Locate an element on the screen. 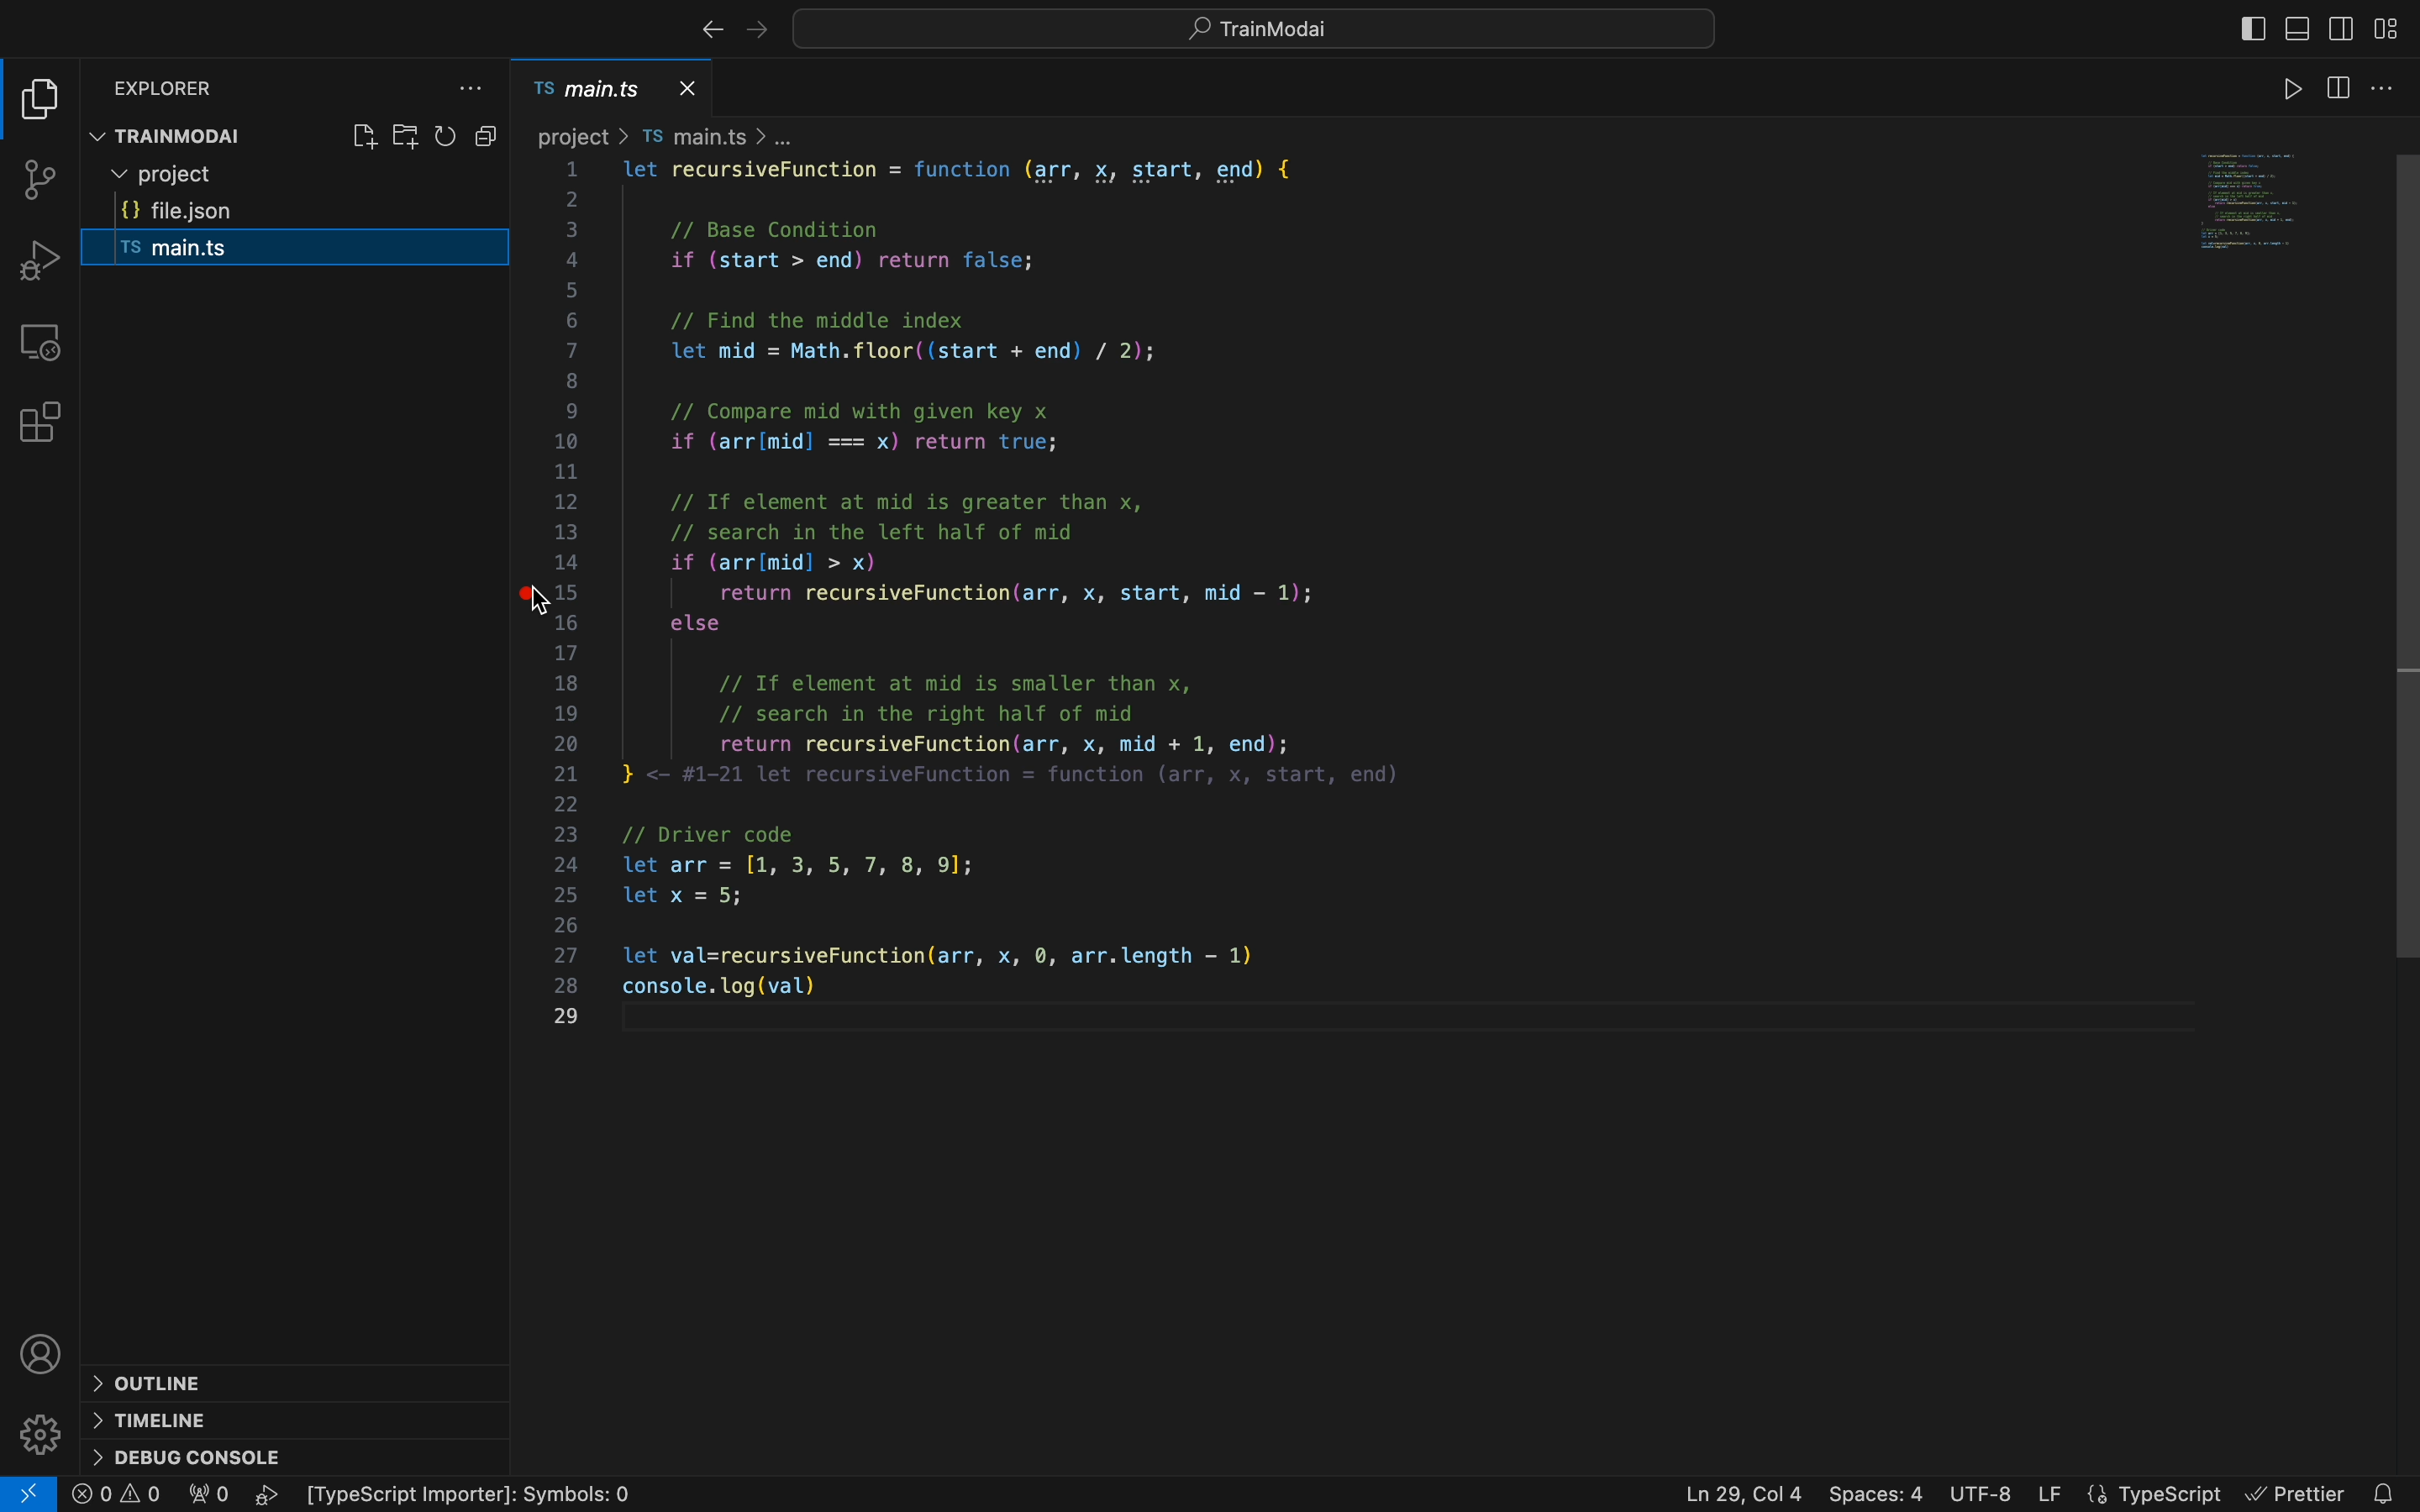  Spaces : 4 is located at coordinates (1880, 1494).